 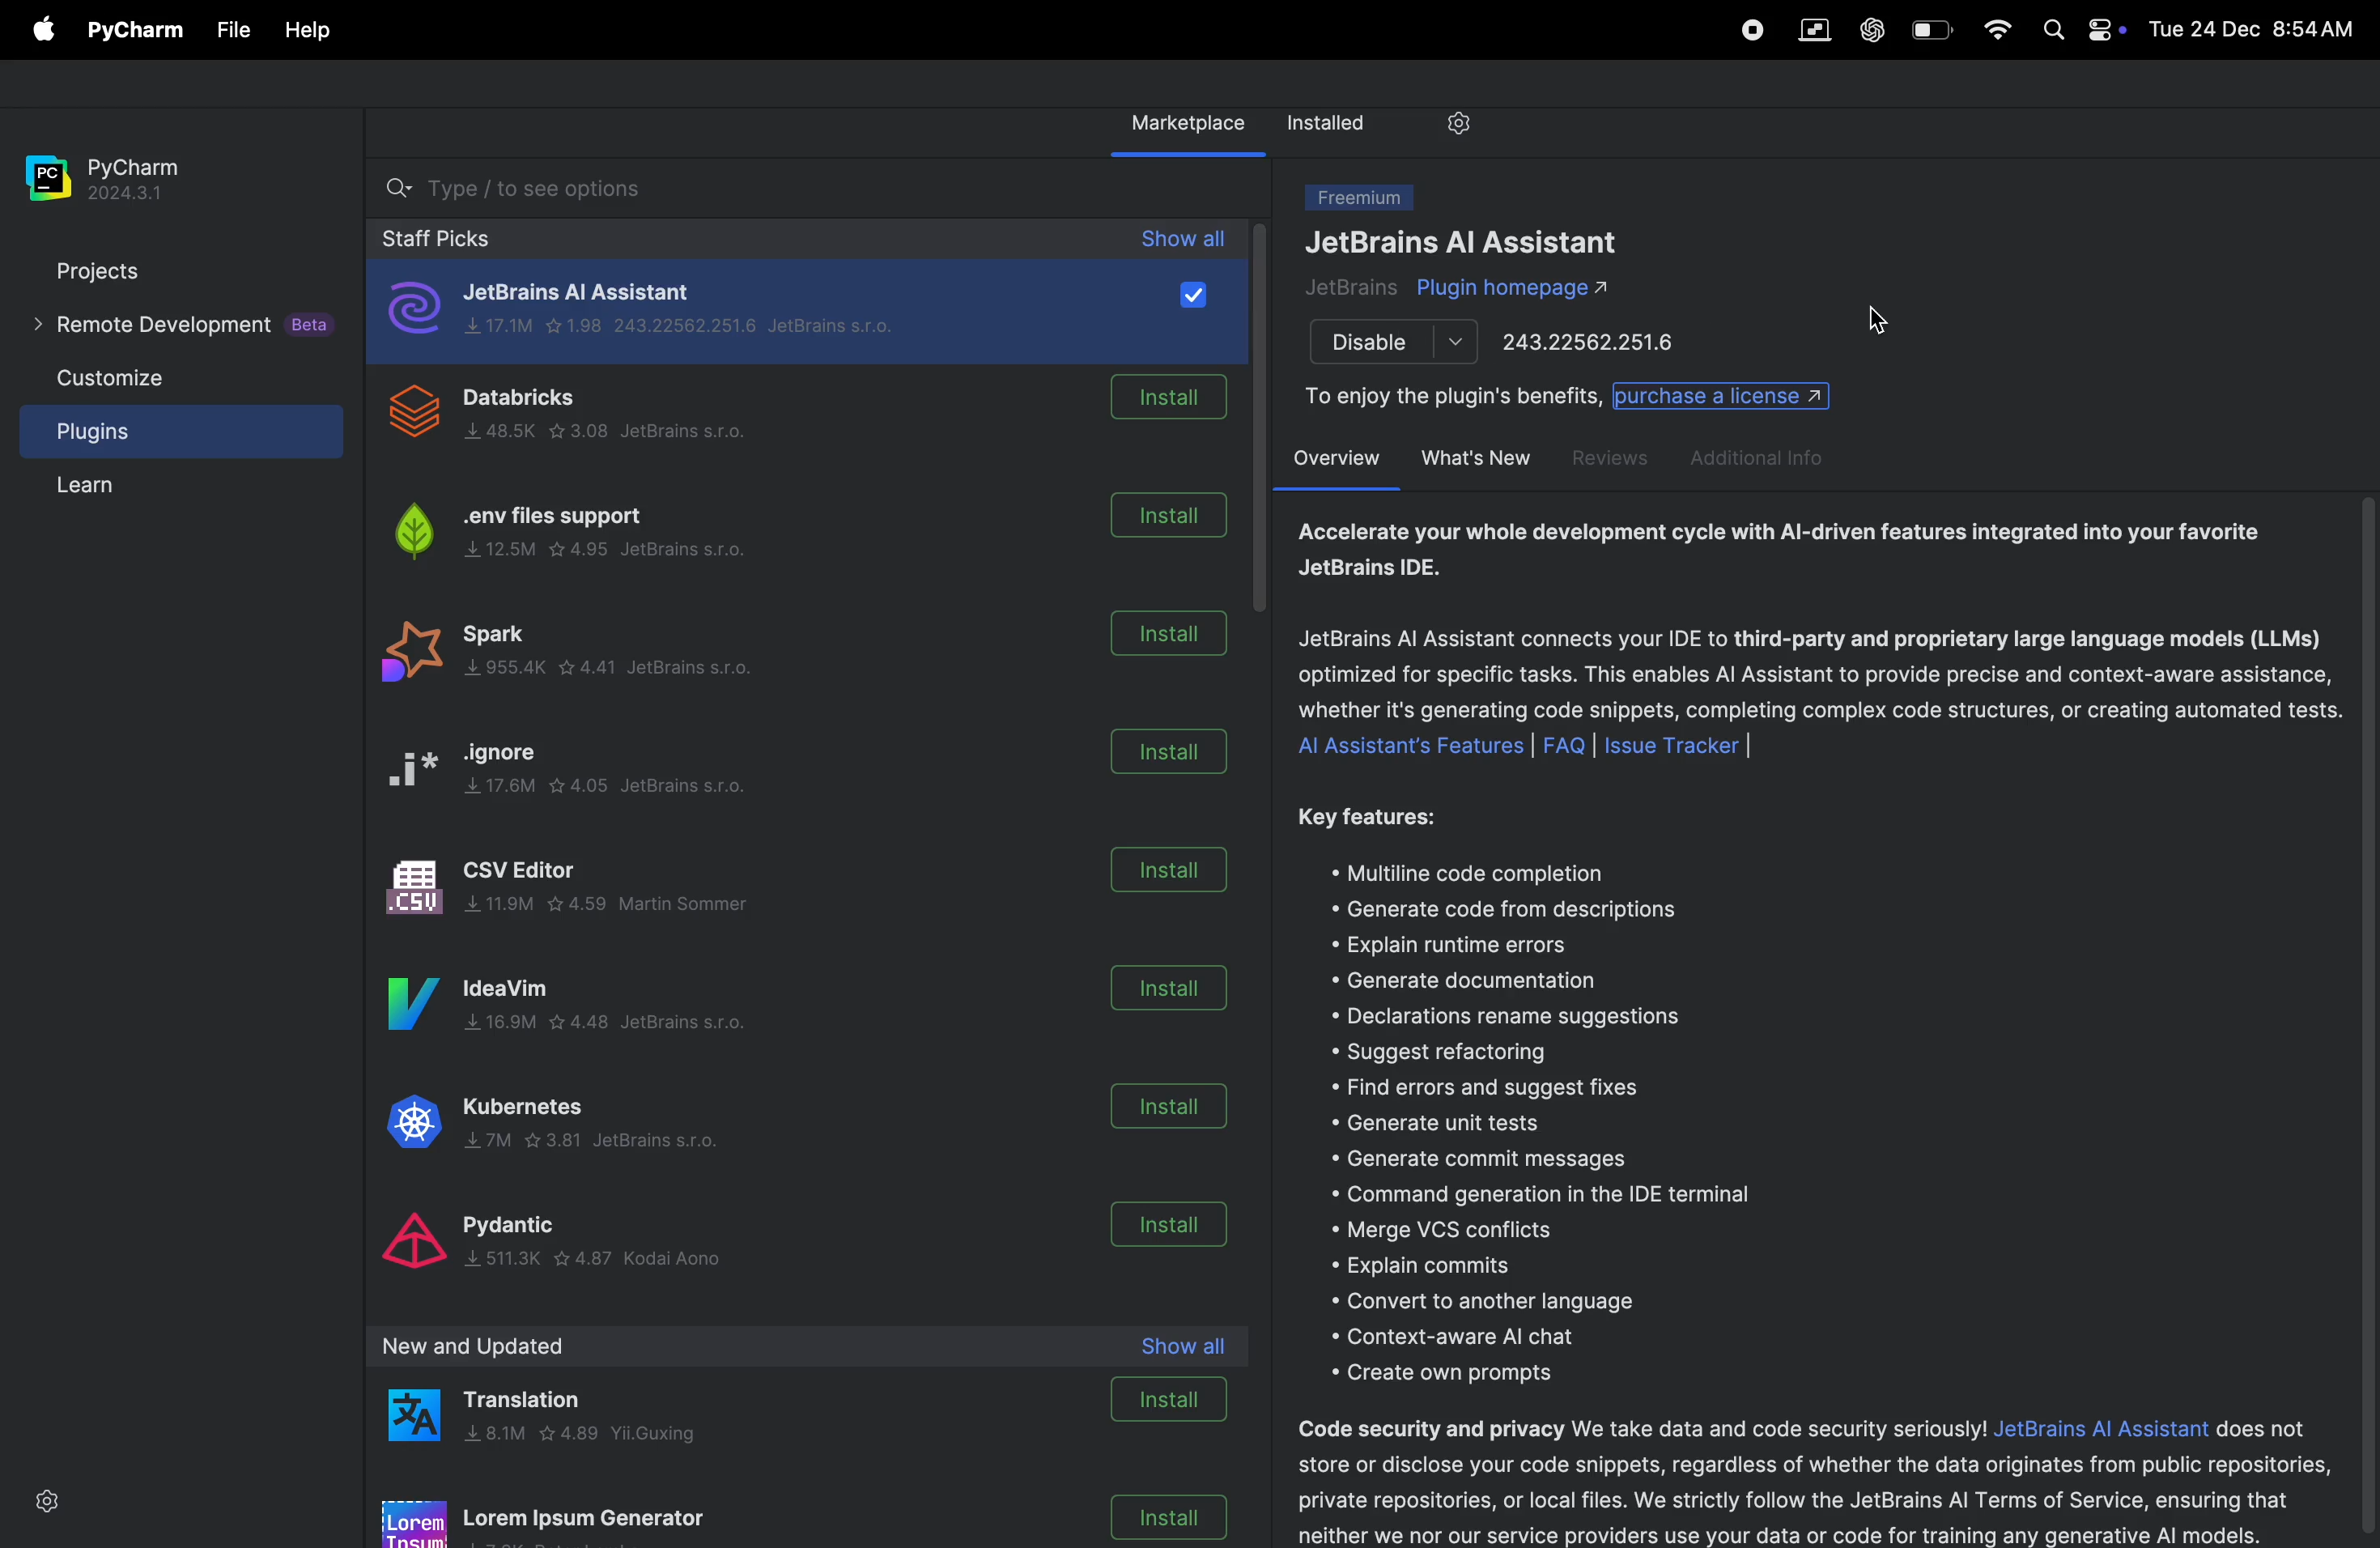 What do you see at coordinates (1176, 1413) in the screenshot?
I see `install` at bounding box center [1176, 1413].